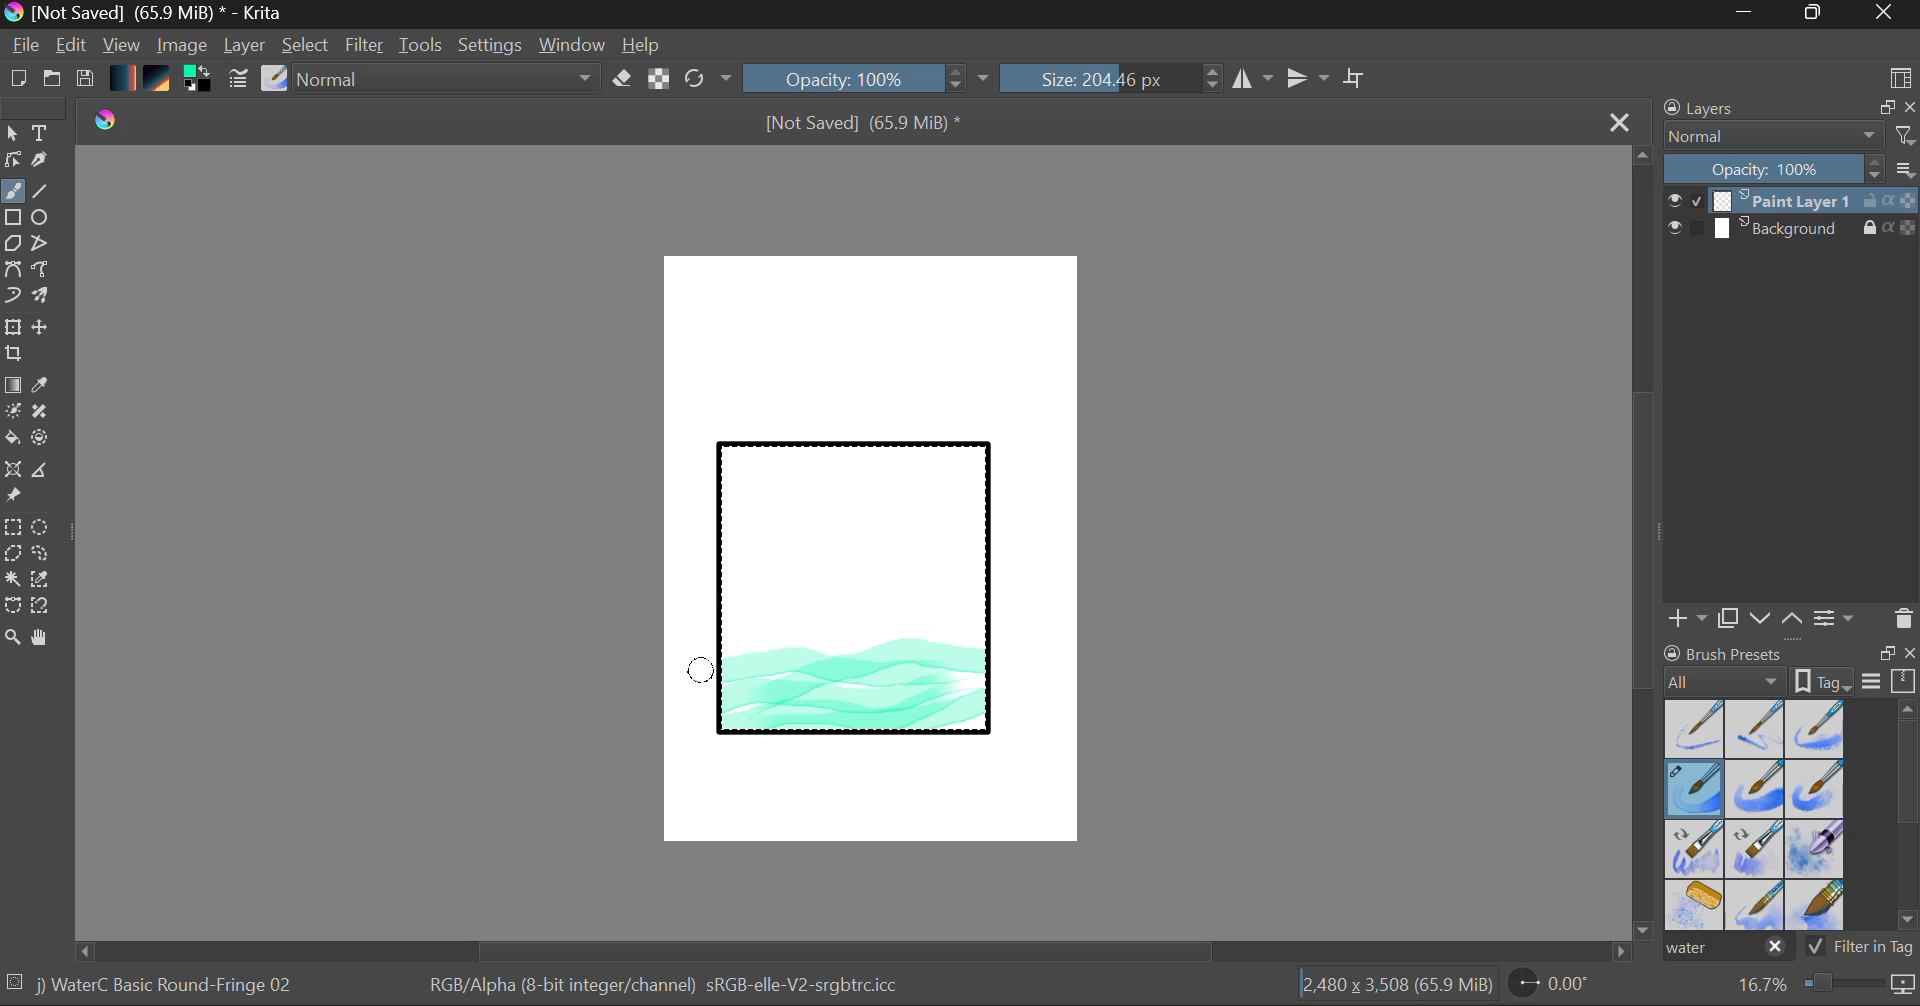 This screenshot has width=1920, height=1006. Describe the element at coordinates (12, 530) in the screenshot. I see `Rectangle Selection Tool` at that location.